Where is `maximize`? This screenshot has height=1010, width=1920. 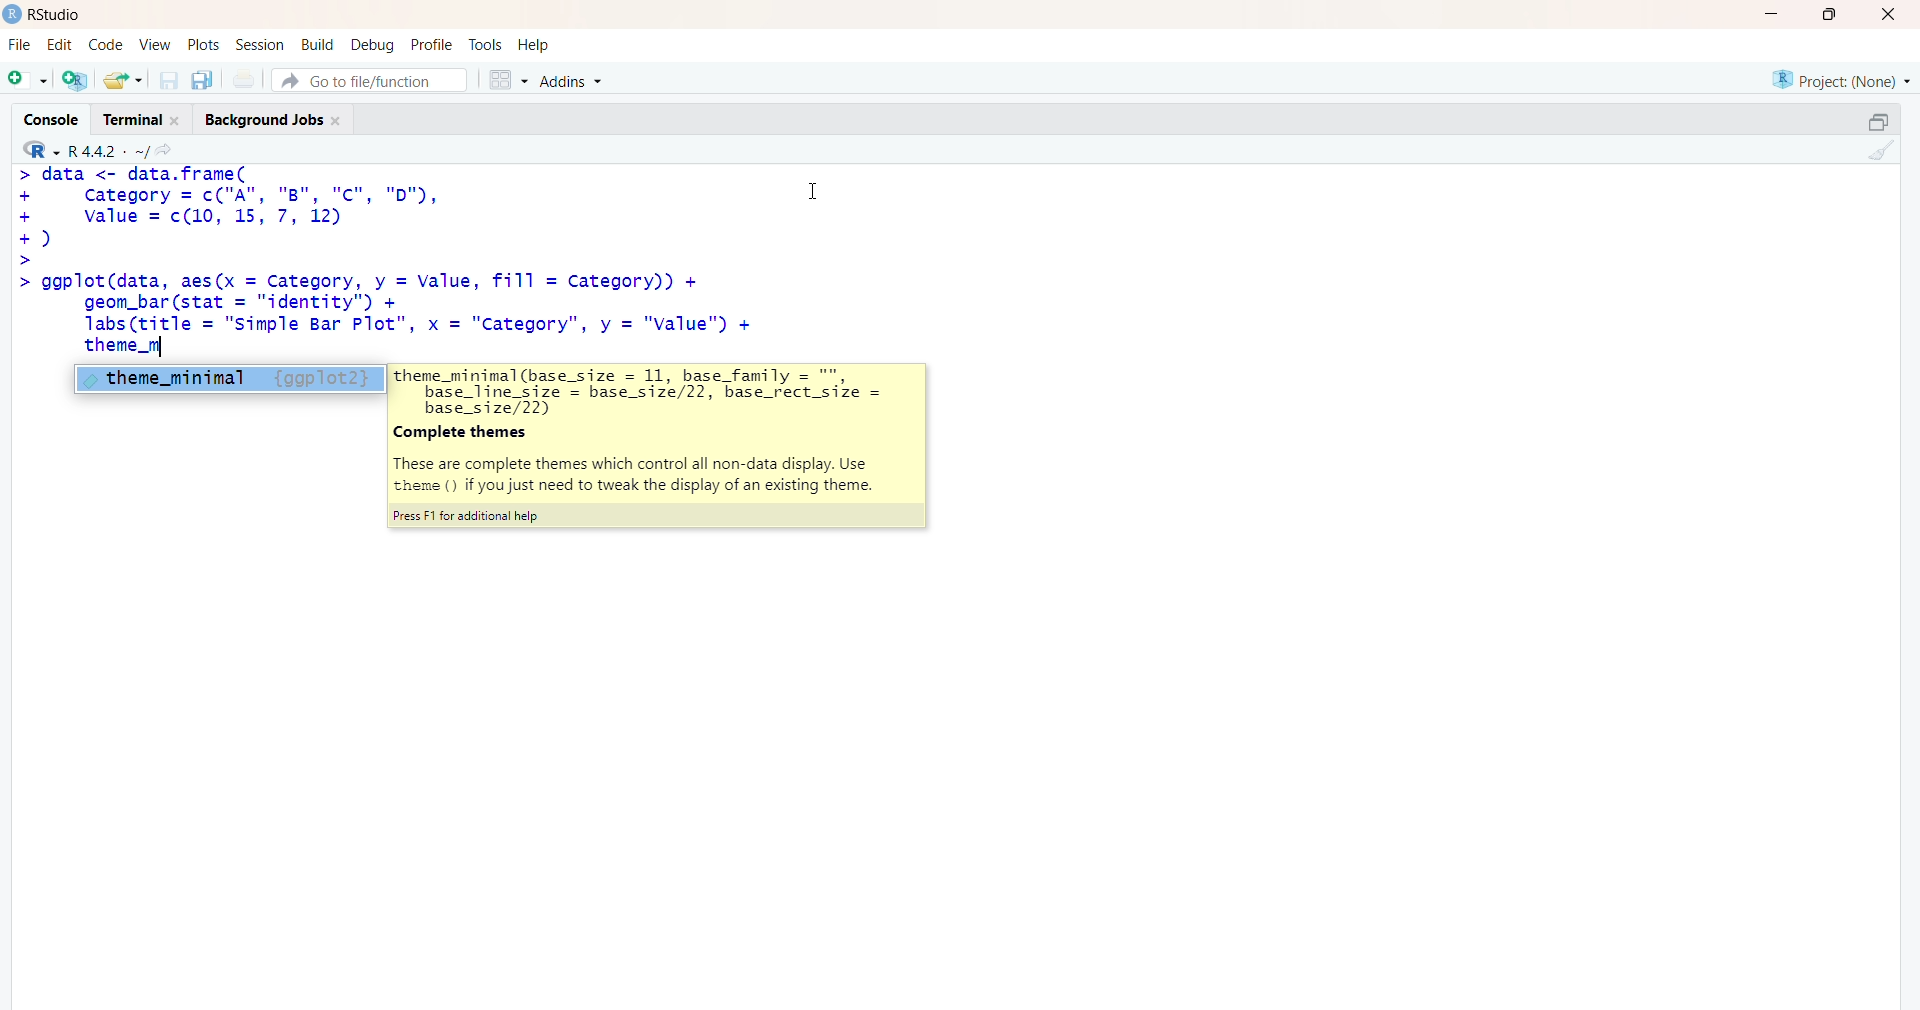 maximize is located at coordinates (1878, 122).